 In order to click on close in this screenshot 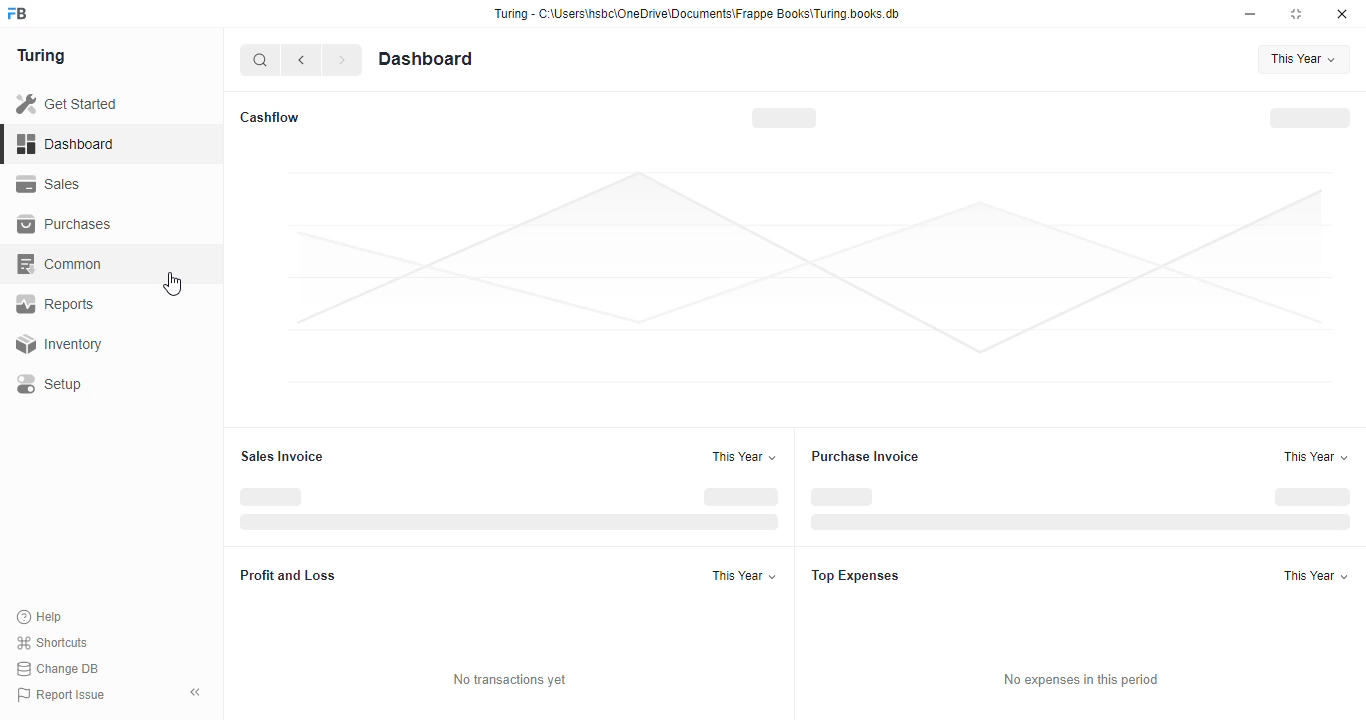, I will do `click(1342, 14)`.